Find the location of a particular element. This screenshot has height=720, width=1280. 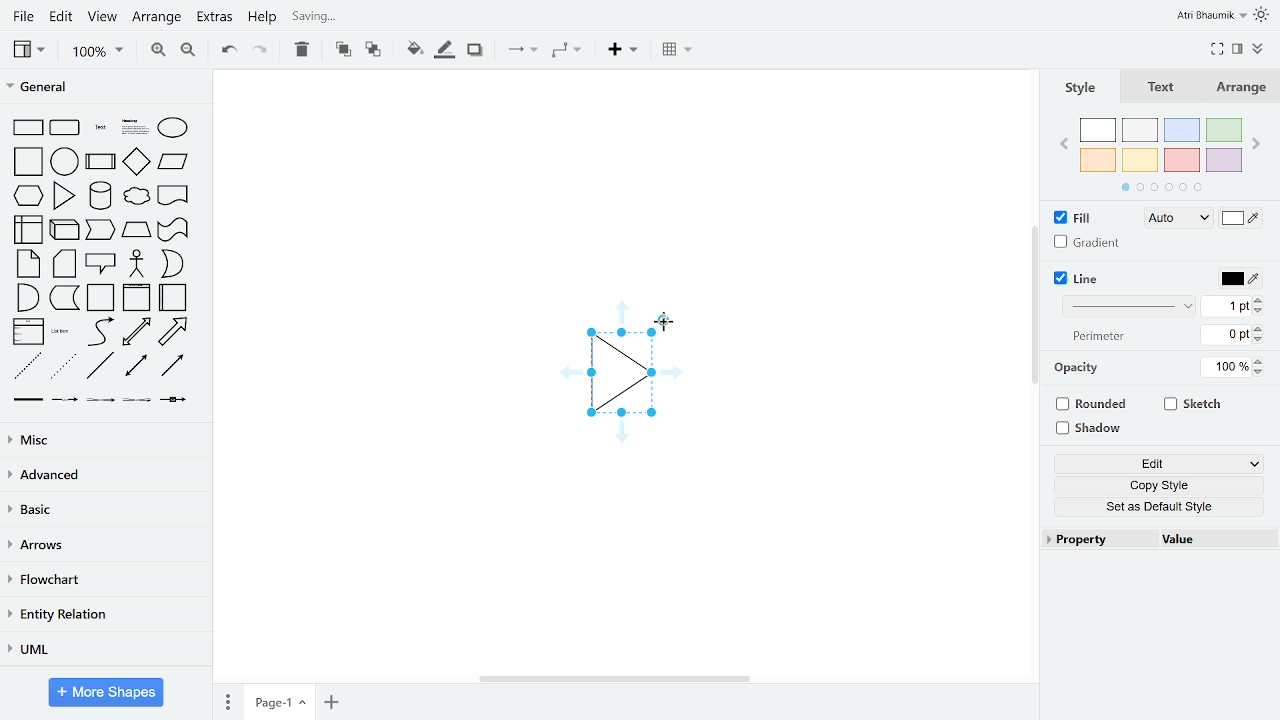

horizontal storage is located at coordinates (174, 298).